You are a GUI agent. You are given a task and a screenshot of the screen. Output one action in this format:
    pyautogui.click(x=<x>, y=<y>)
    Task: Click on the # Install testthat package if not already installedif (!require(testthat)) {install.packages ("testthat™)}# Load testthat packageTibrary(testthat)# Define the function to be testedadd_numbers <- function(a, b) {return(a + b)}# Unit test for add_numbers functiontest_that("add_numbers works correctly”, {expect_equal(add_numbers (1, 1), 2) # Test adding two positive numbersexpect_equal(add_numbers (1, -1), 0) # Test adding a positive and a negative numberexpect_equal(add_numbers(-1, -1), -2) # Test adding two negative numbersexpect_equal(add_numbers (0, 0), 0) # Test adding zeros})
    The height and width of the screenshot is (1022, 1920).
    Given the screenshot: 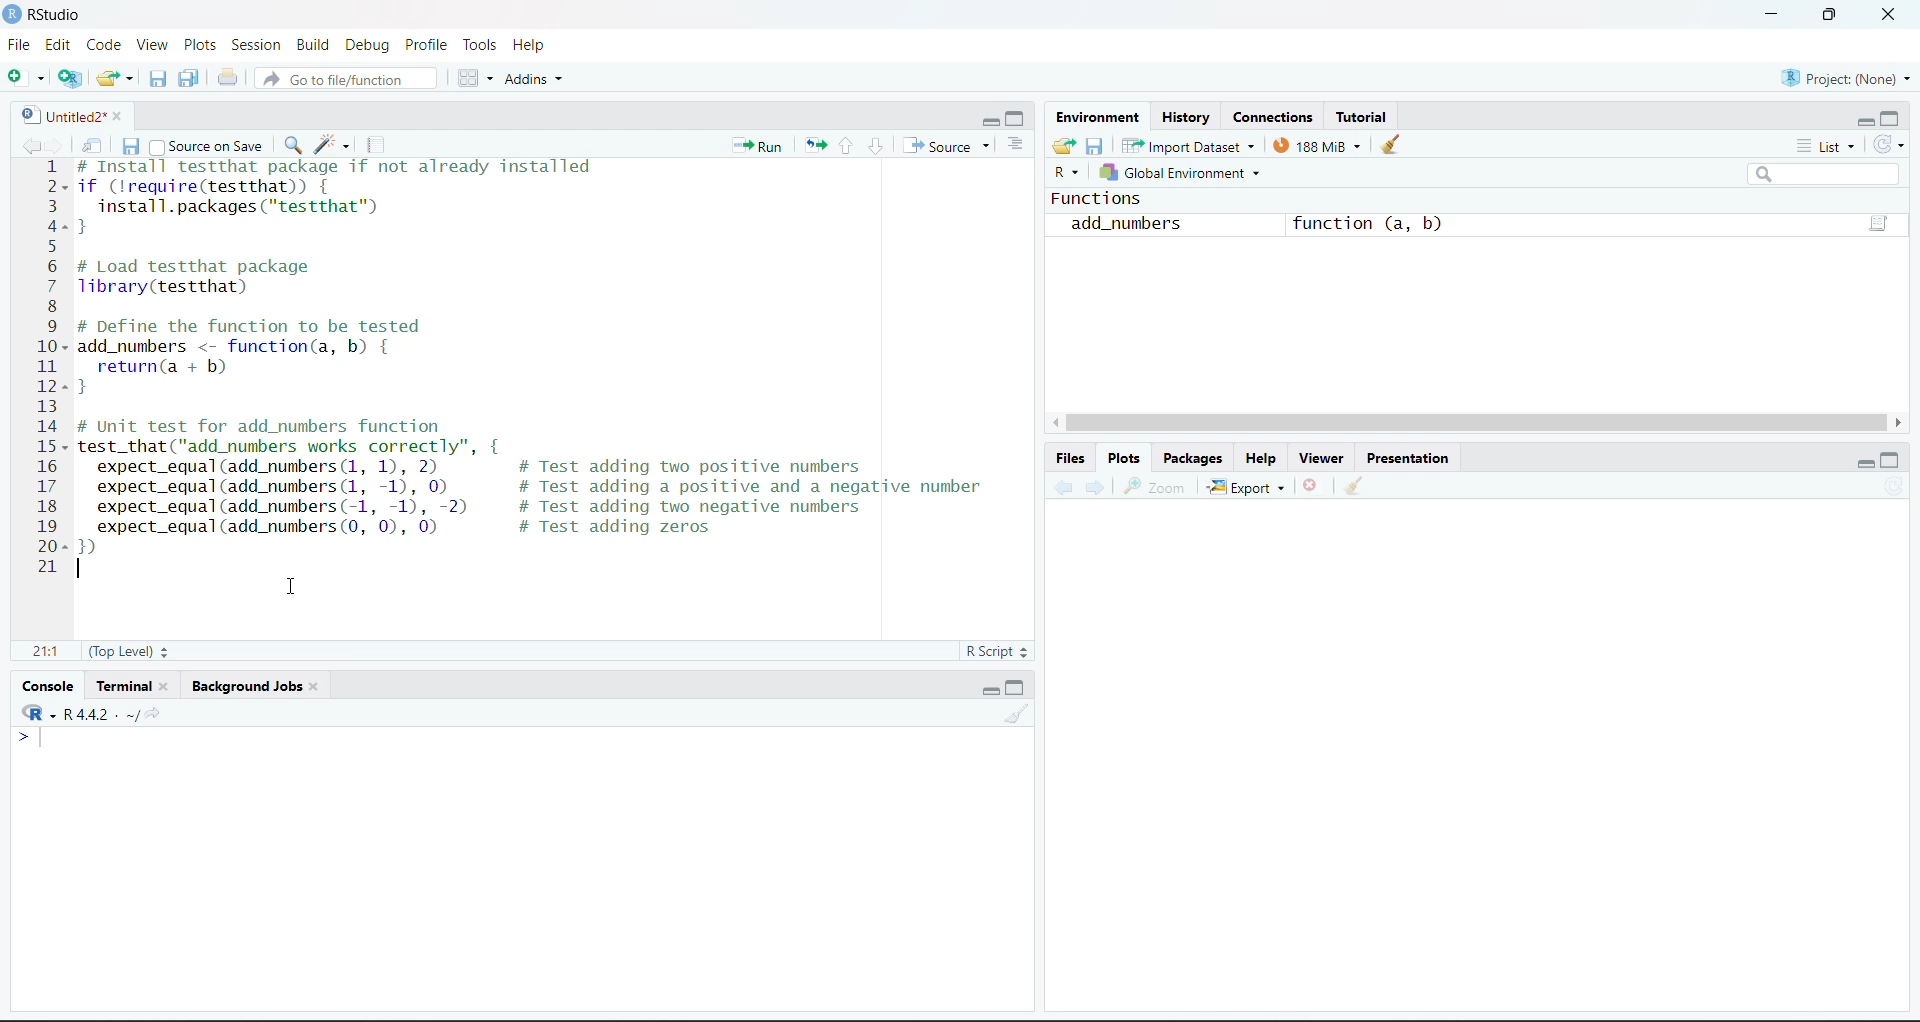 What is the action you would take?
    pyautogui.click(x=546, y=358)
    